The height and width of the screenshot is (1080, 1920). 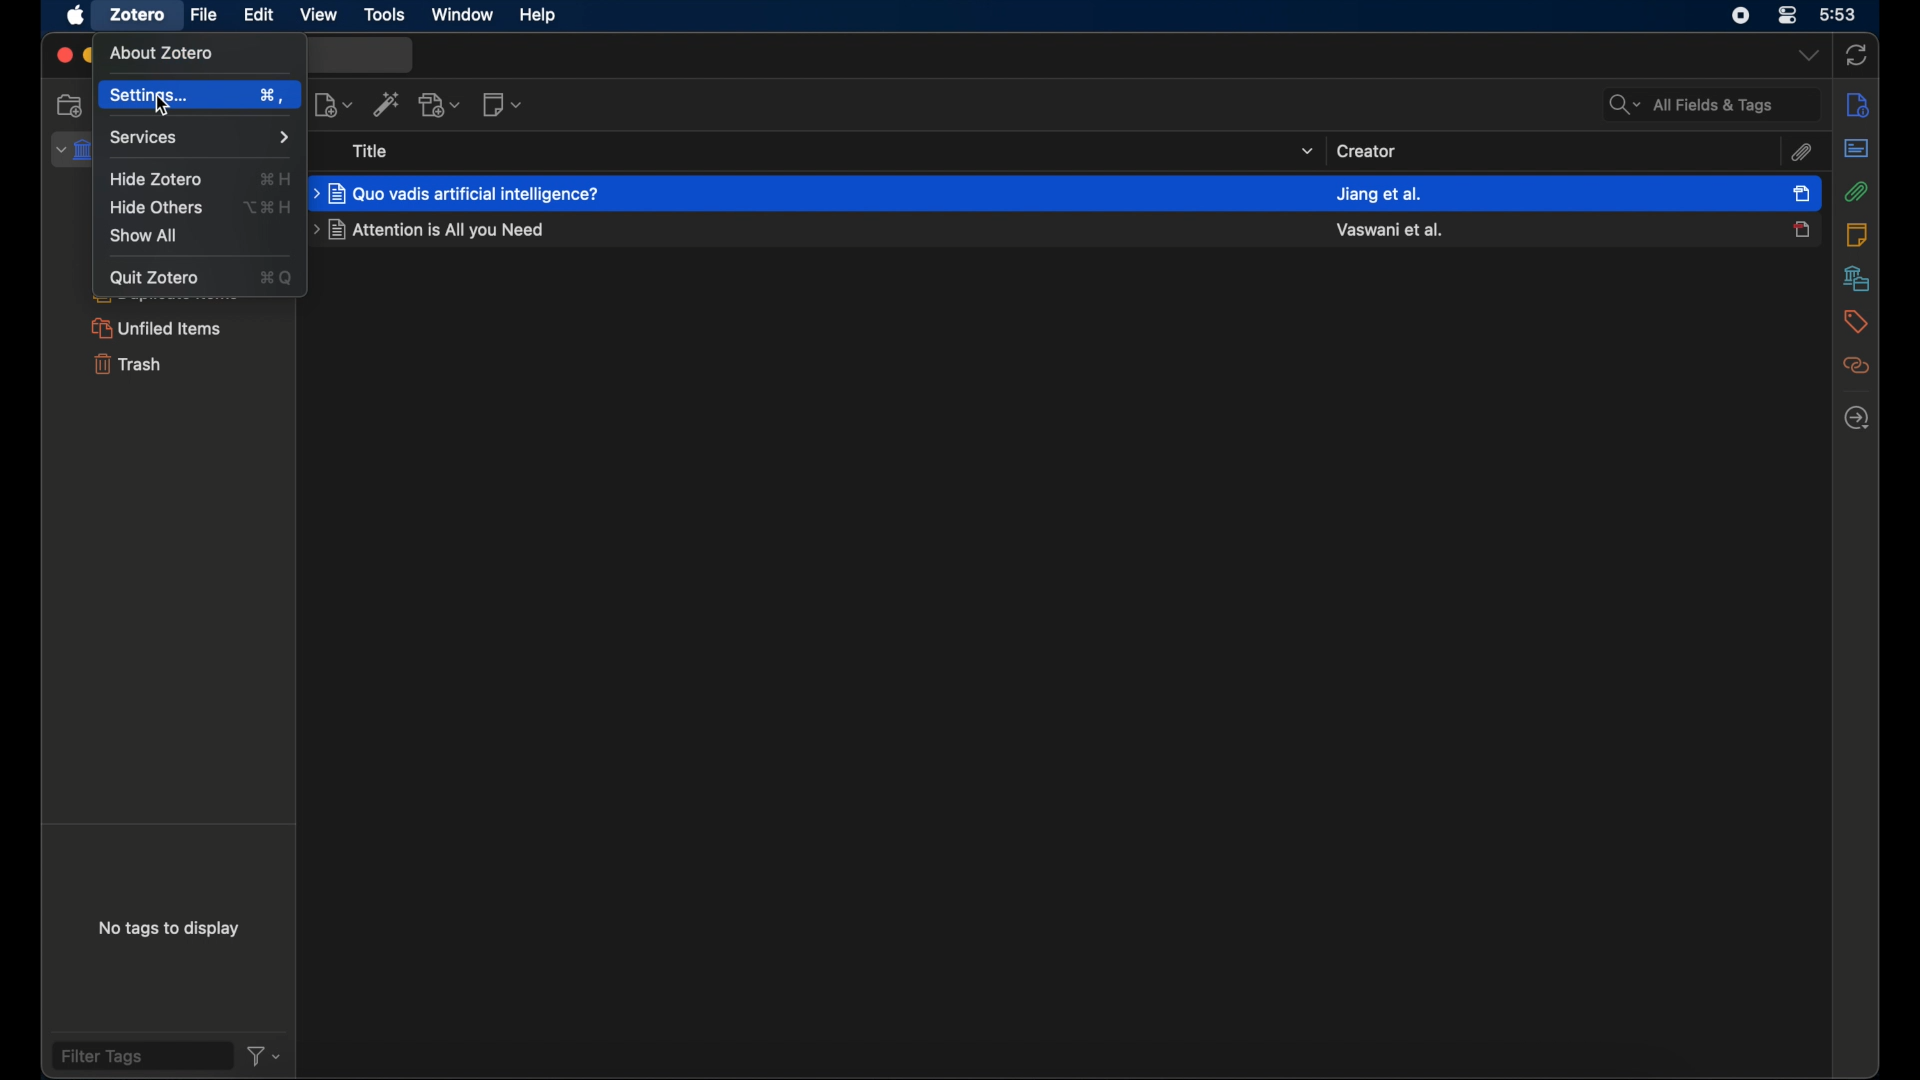 What do you see at coordinates (1857, 365) in the screenshot?
I see `related` at bounding box center [1857, 365].